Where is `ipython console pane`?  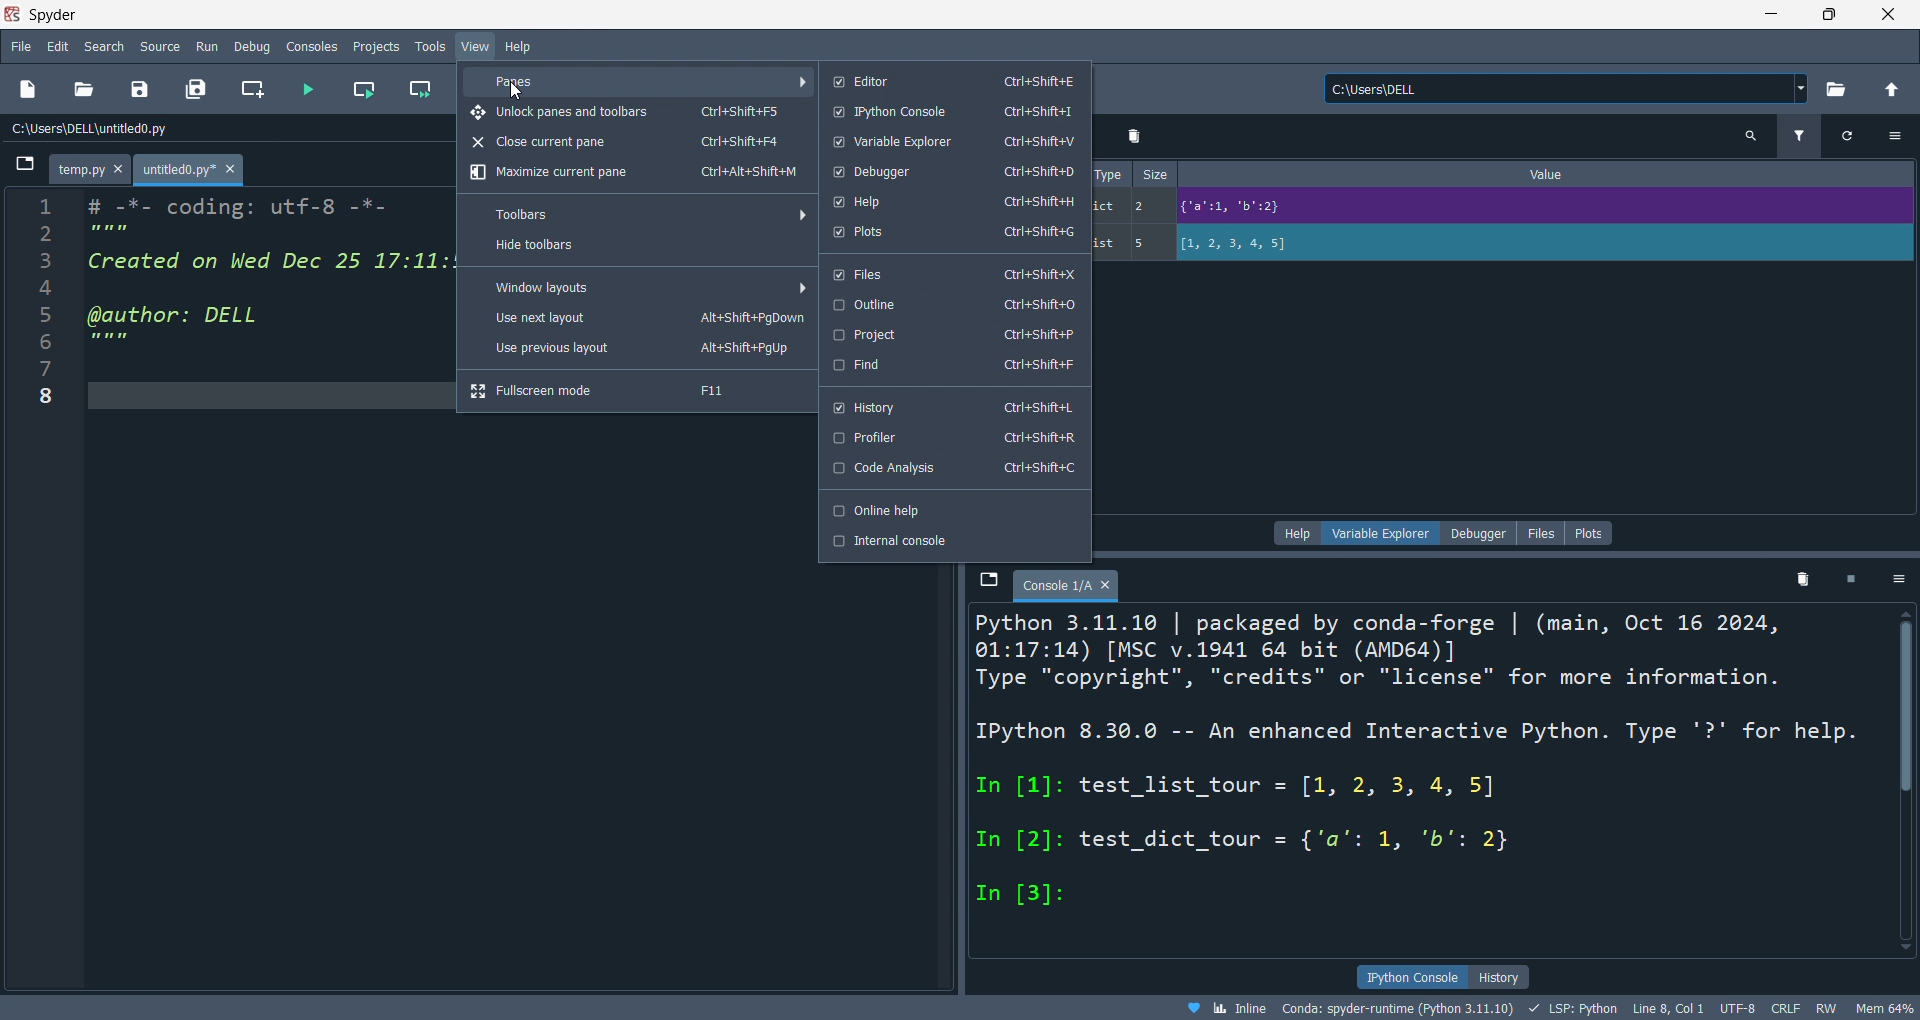 ipython console pane is located at coordinates (976, 764).